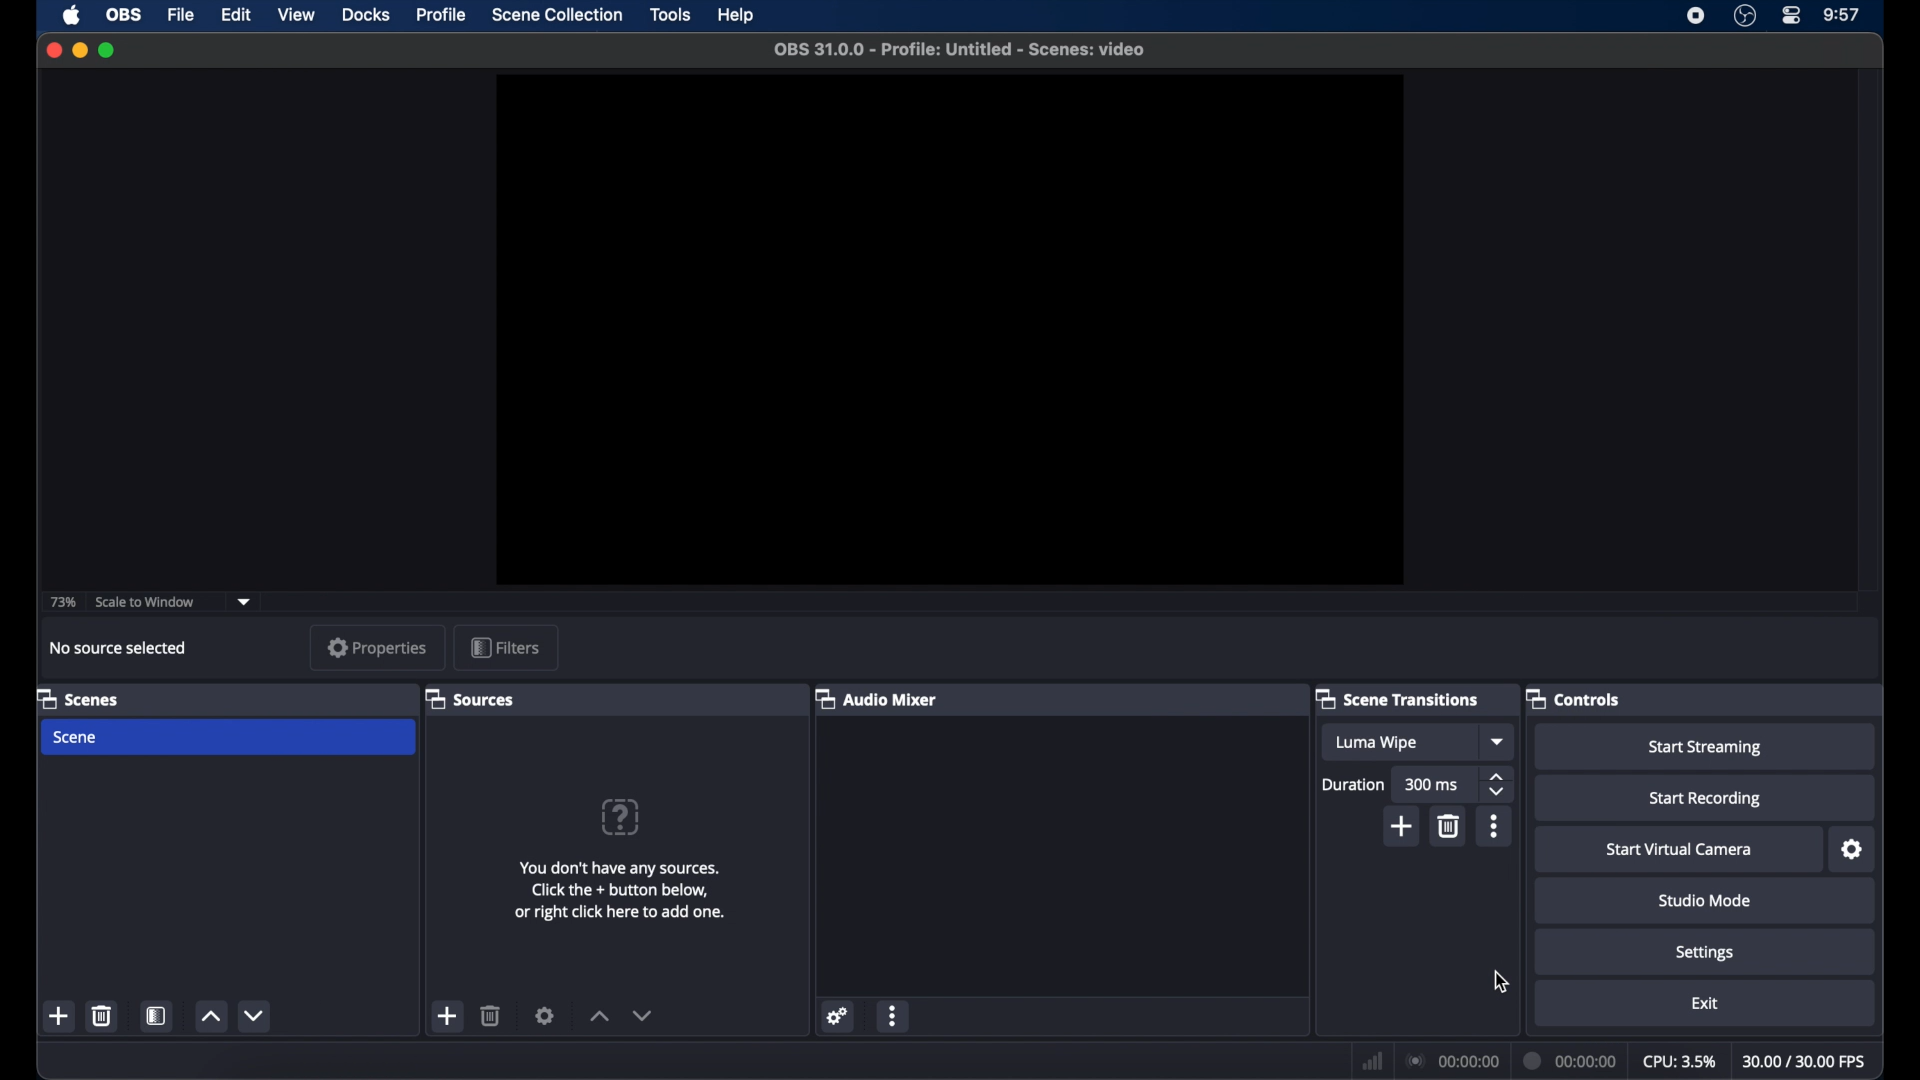 The height and width of the screenshot is (1080, 1920). I want to click on time, so click(1843, 15).